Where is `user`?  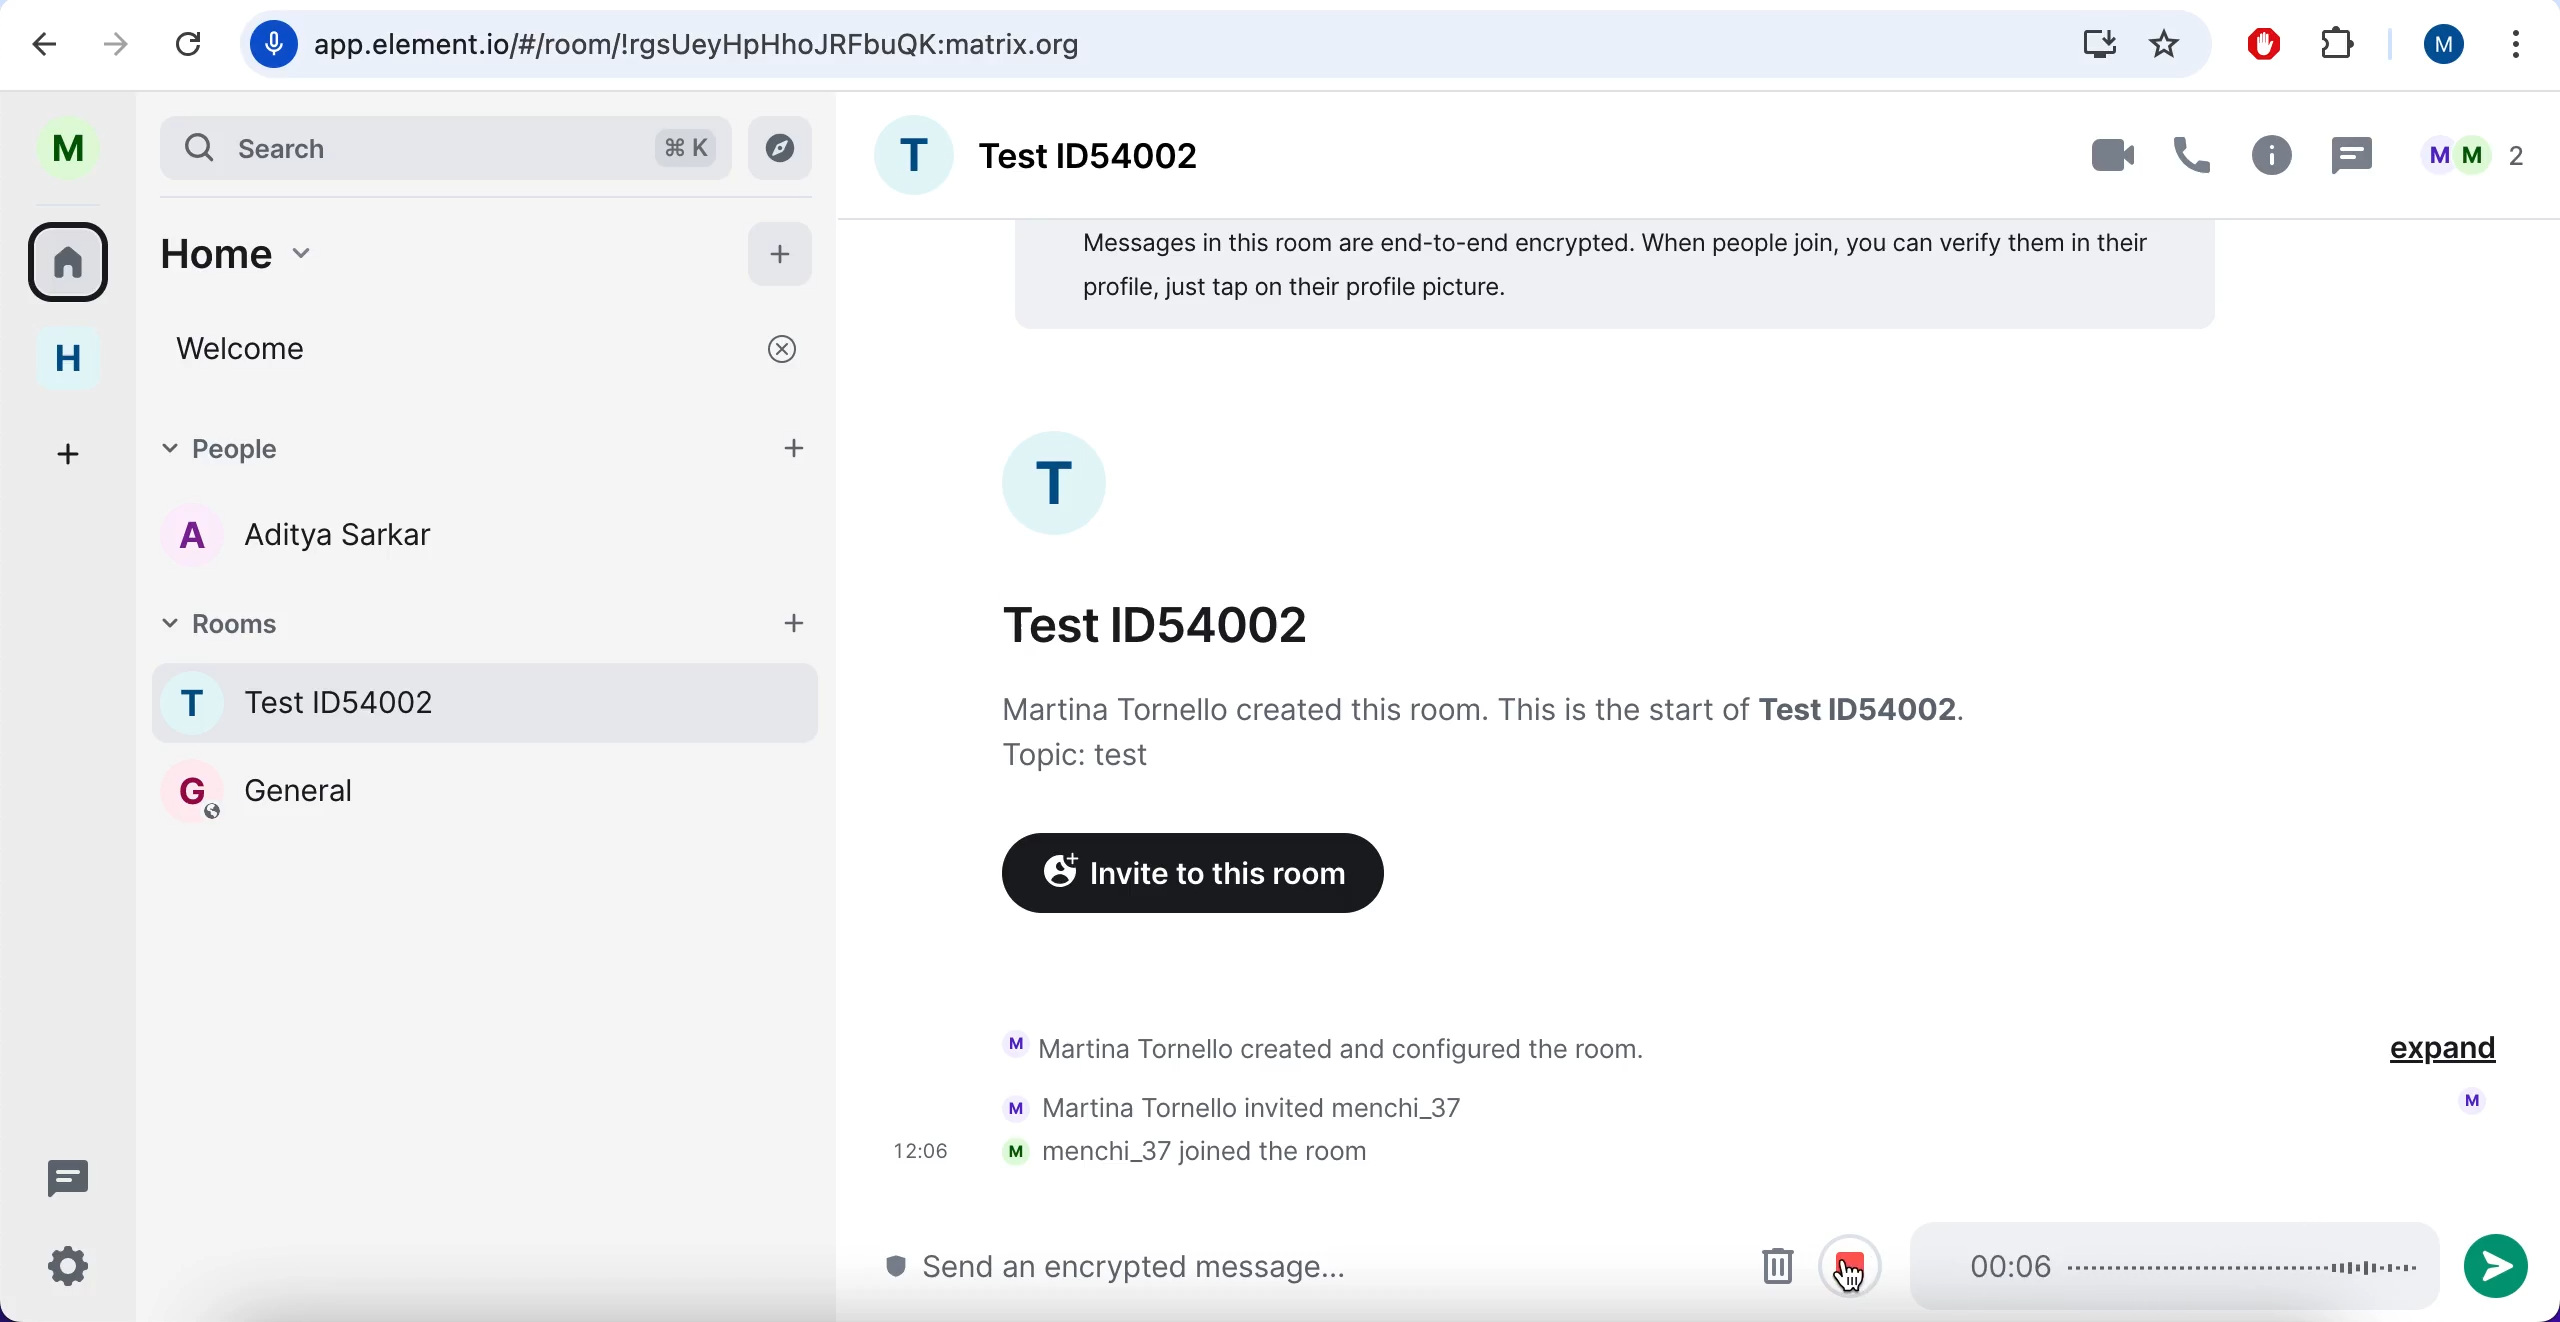 user is located at coordinates (2440, 45).